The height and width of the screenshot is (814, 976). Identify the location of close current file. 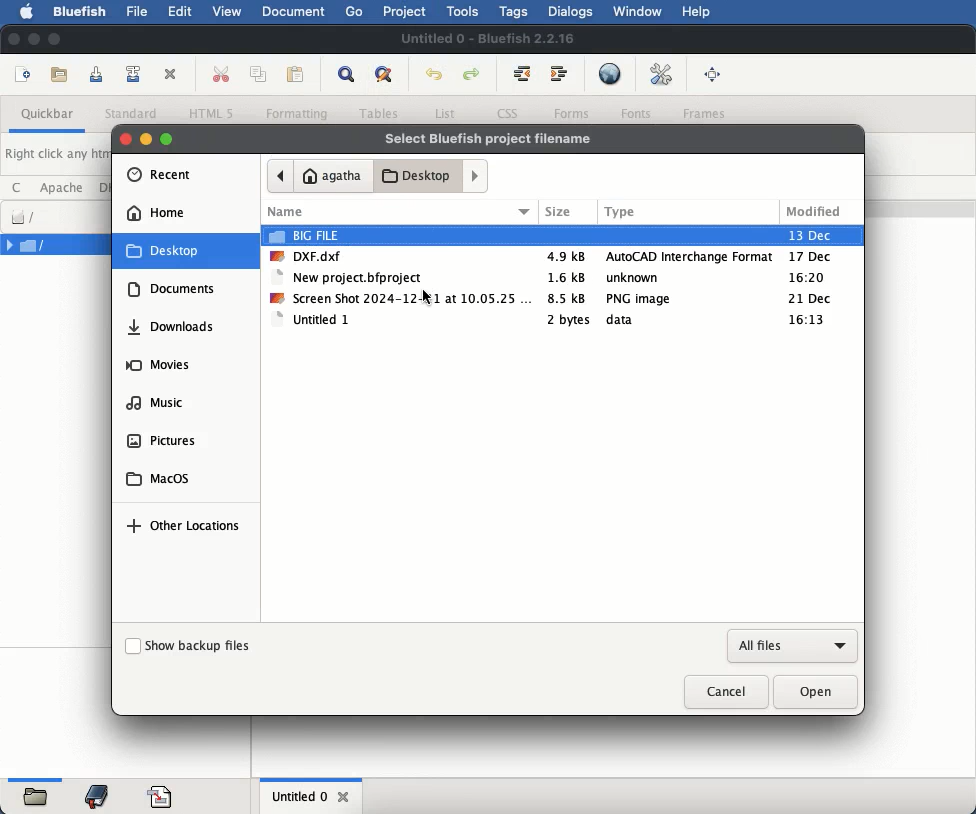
(172, 75).